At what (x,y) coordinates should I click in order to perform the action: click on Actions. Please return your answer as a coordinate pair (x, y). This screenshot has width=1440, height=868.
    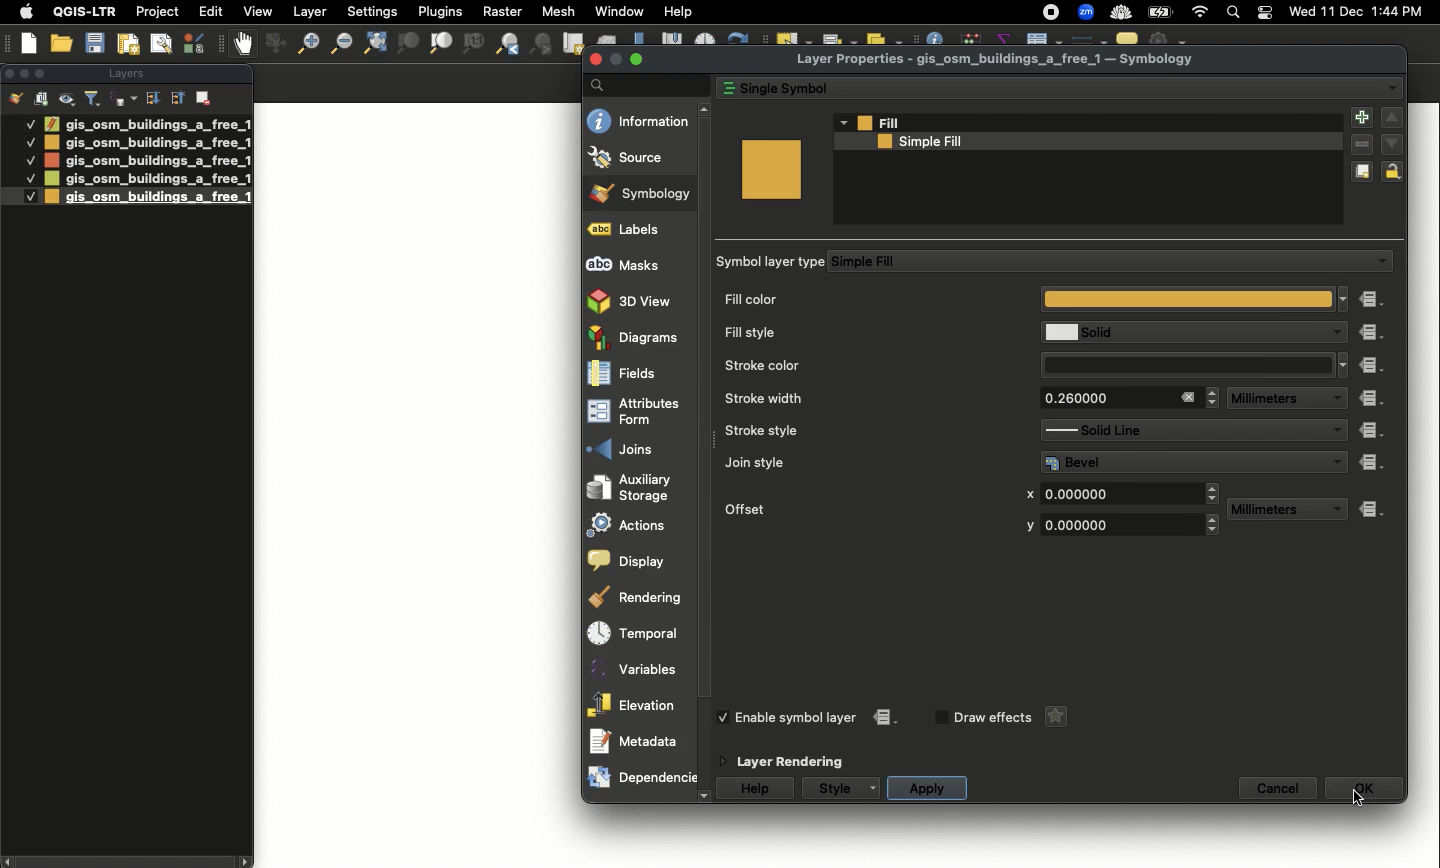
    Looking at the image, I should click on (638, 525).